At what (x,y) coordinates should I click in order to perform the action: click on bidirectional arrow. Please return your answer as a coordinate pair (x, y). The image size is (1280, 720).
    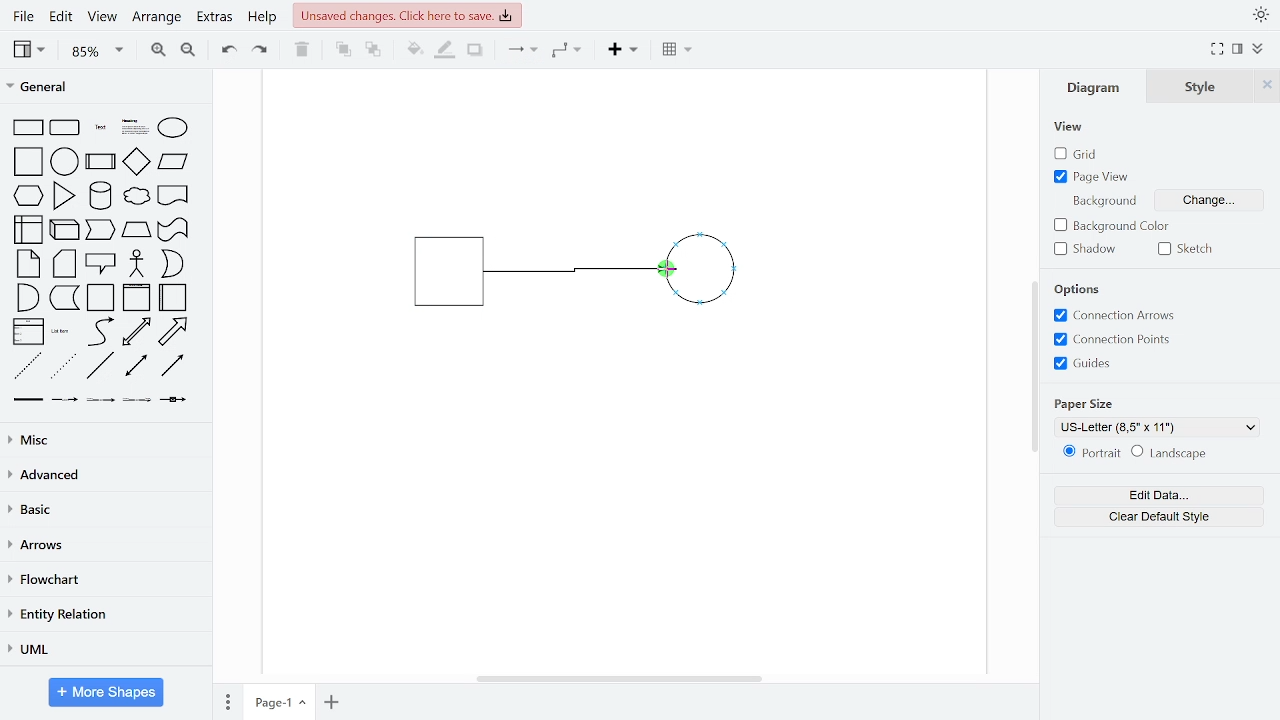
    Looking at the image, I should click on (136, 332).